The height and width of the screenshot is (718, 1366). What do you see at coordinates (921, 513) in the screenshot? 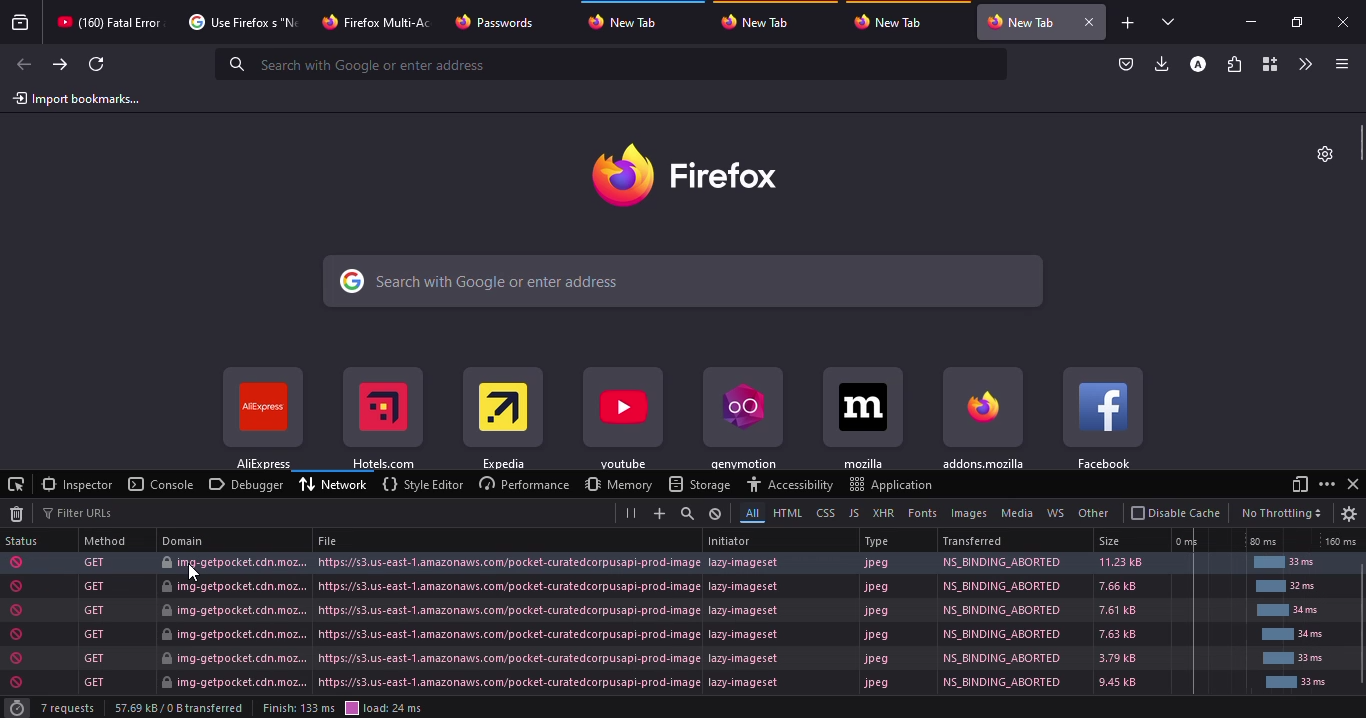
I see `fonts` at bounding box center [921, 513].